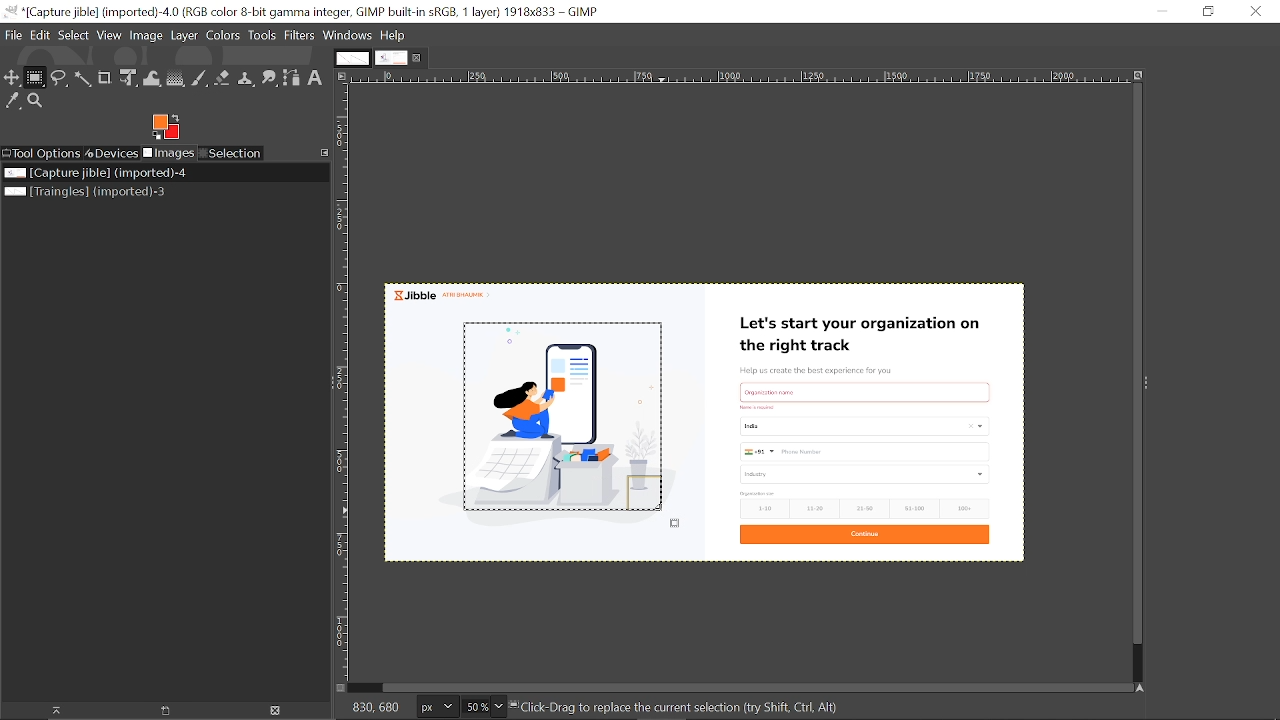  I want to click on Vertical scrollbar , so click(1131, 363).